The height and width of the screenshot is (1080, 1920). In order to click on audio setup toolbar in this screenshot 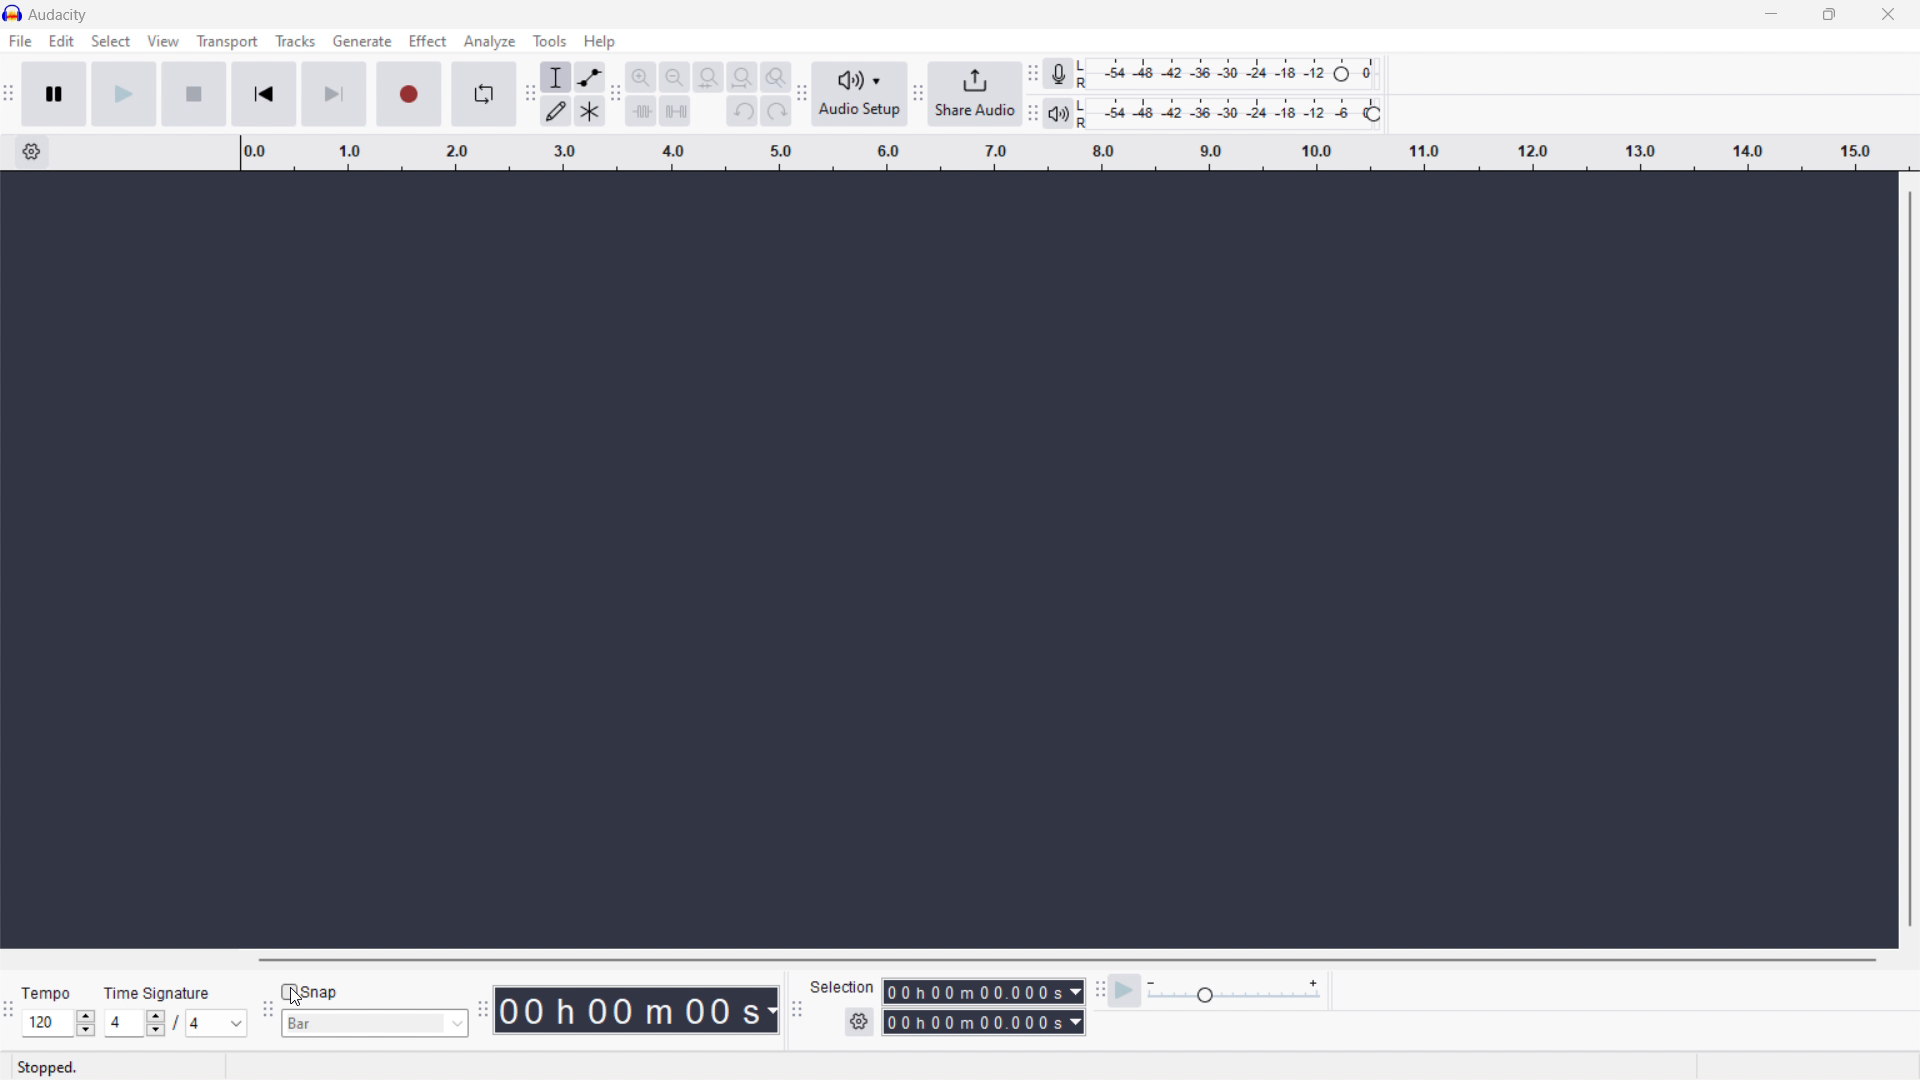, I will do `click(801, 95)`.